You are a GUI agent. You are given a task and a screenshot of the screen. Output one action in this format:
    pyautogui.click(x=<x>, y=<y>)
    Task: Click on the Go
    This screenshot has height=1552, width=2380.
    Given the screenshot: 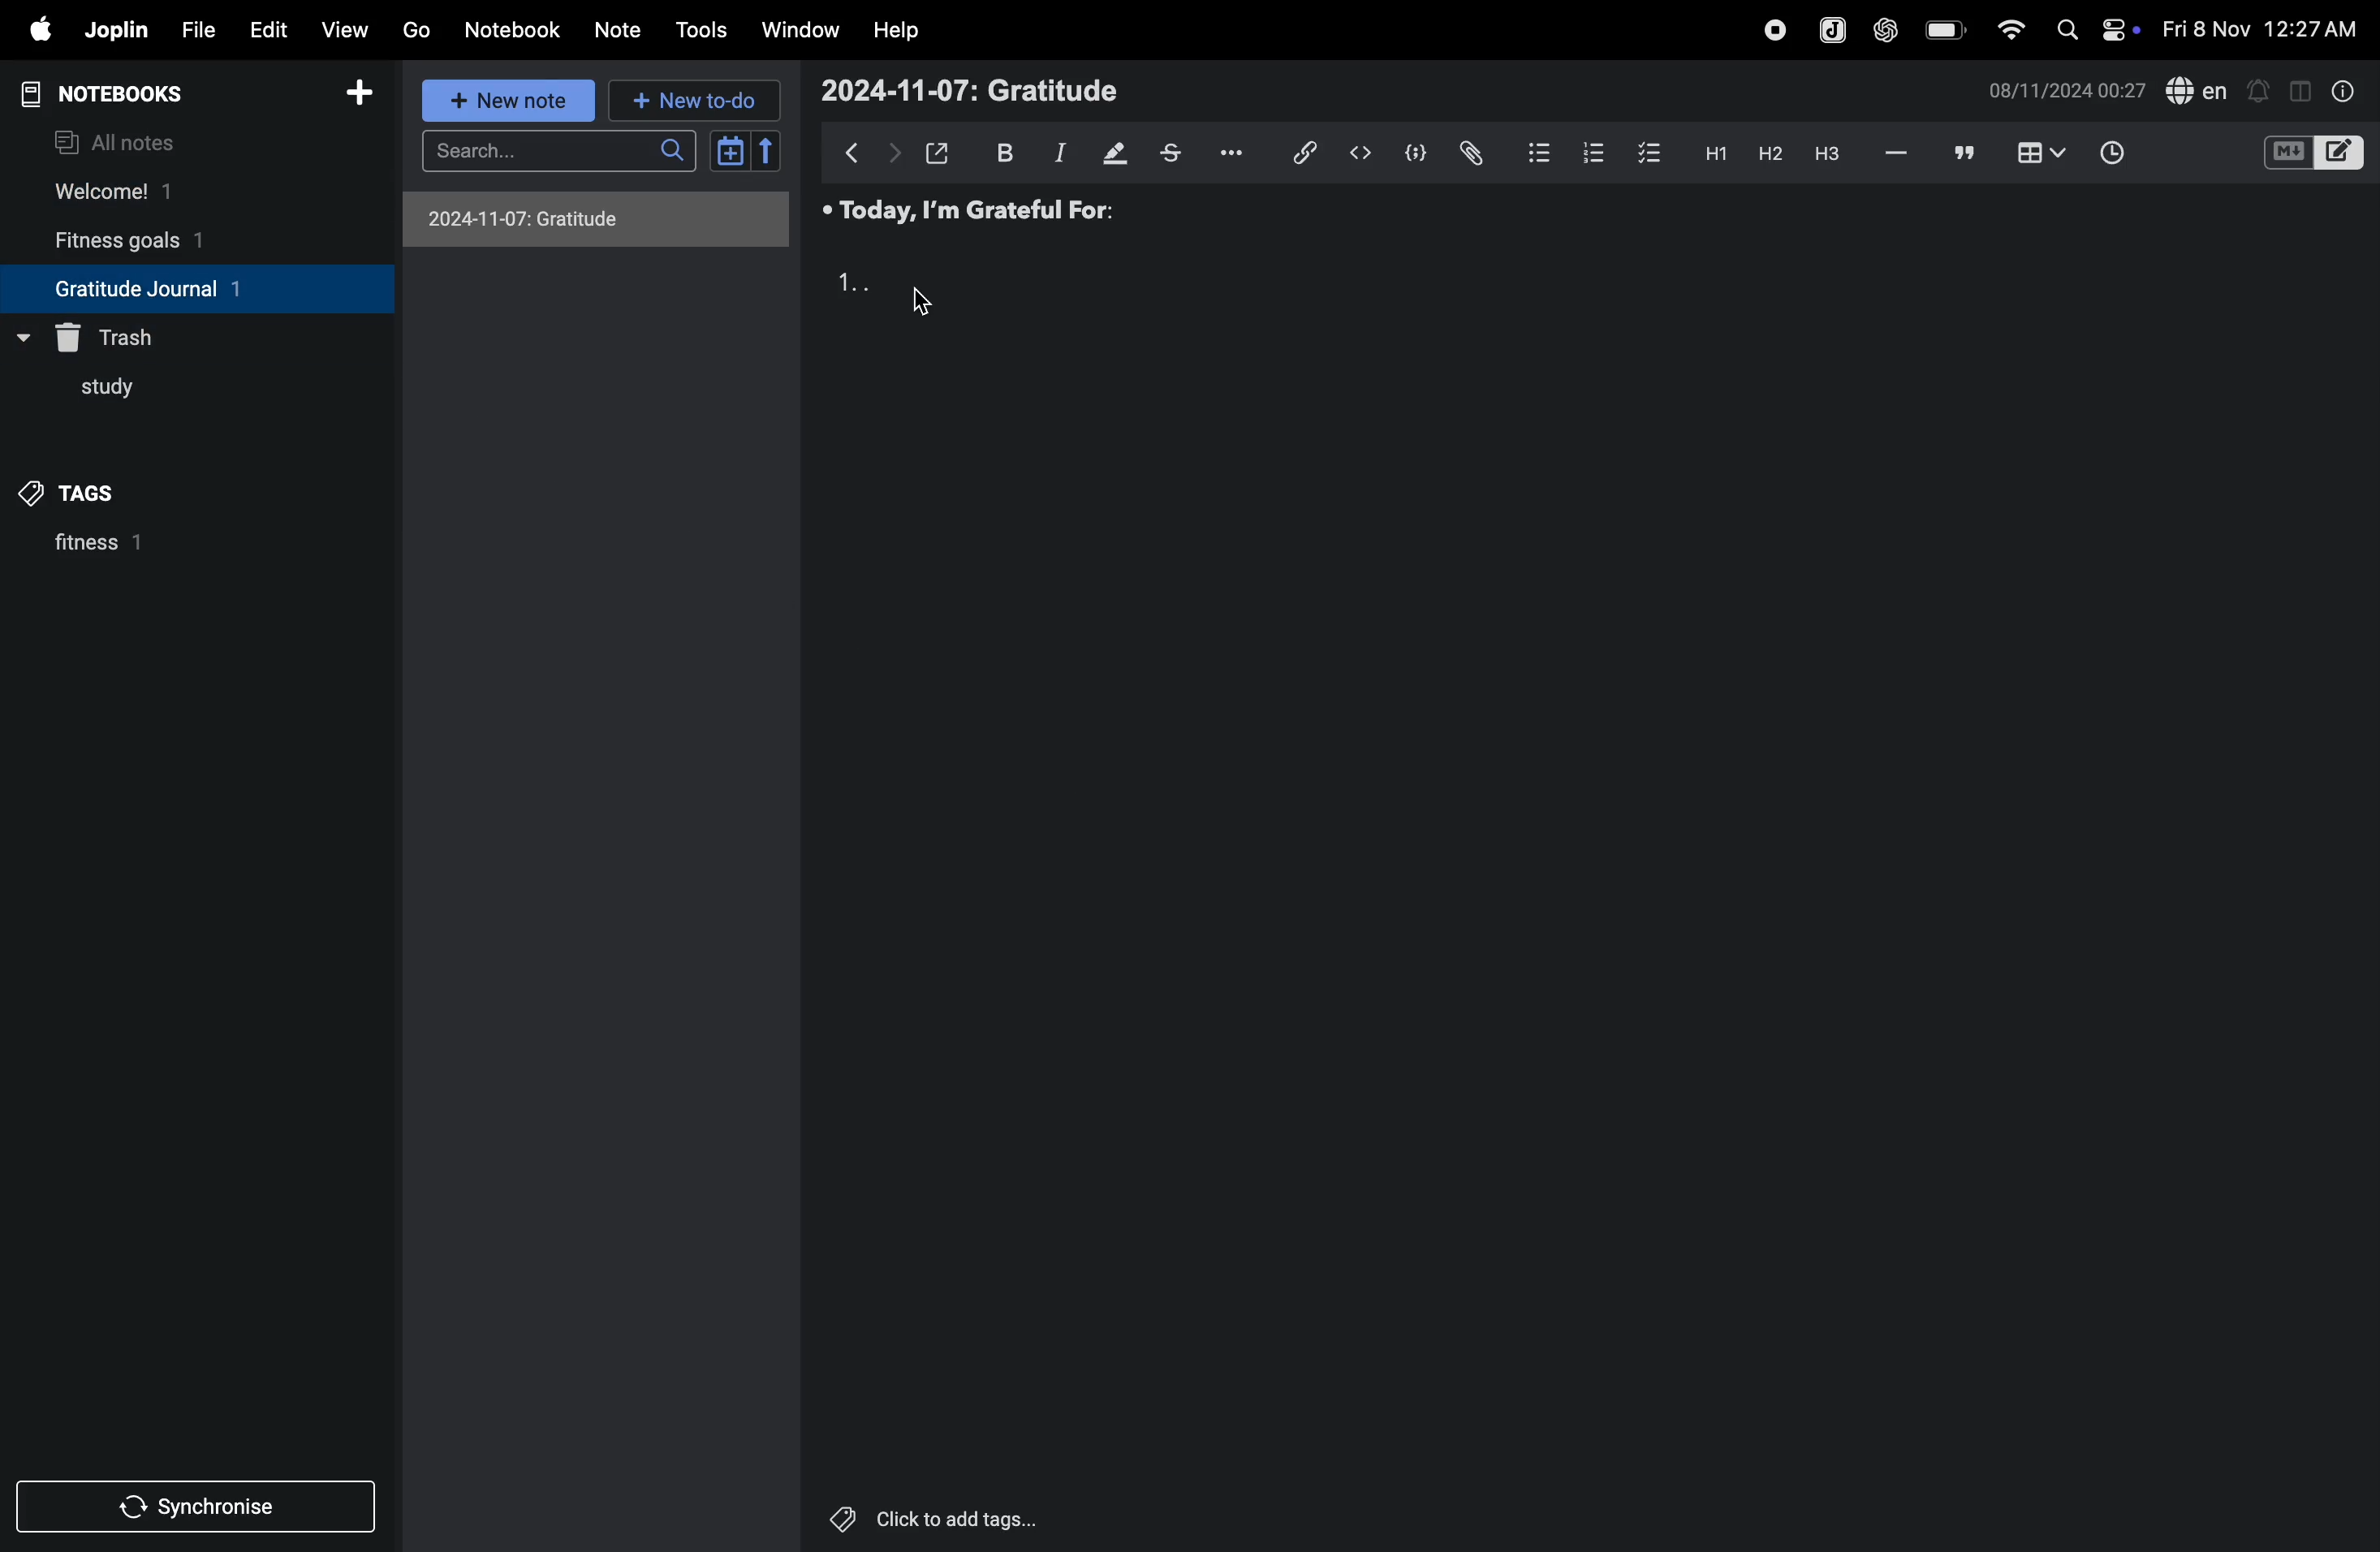 What is the action you would take?
    pyautogui.click(x=417, y=28)
    